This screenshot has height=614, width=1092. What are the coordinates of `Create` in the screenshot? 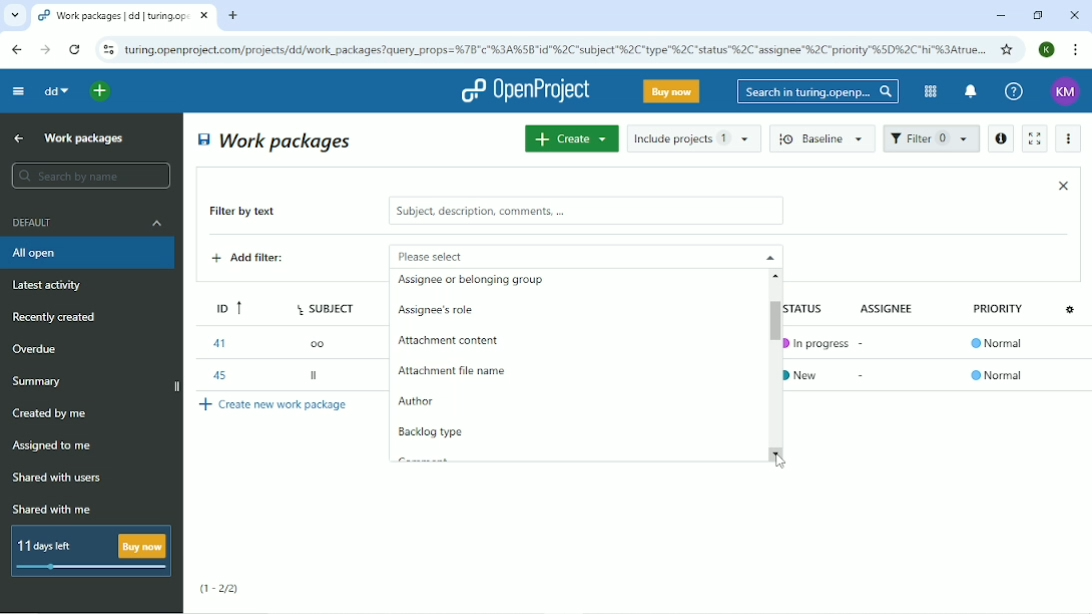 It's located at (571, 138).